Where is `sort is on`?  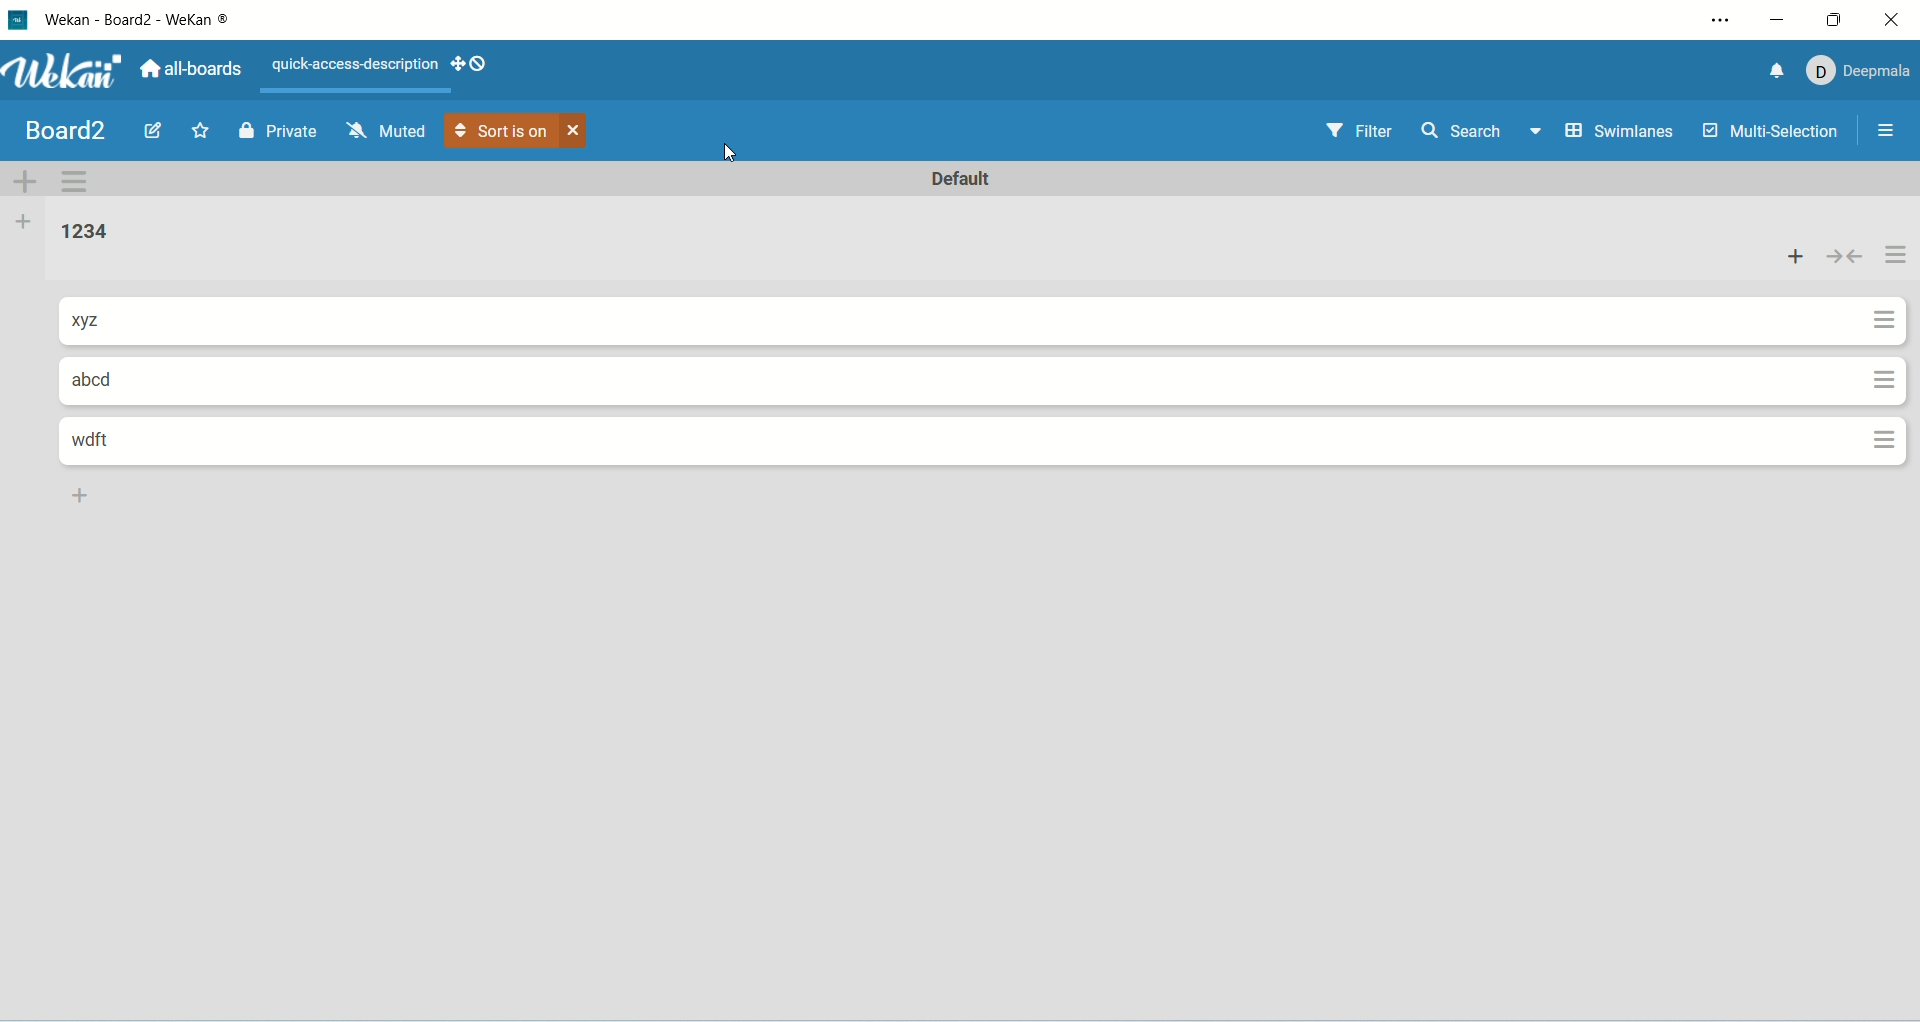
sort is on is located at coordinates (518, 135).